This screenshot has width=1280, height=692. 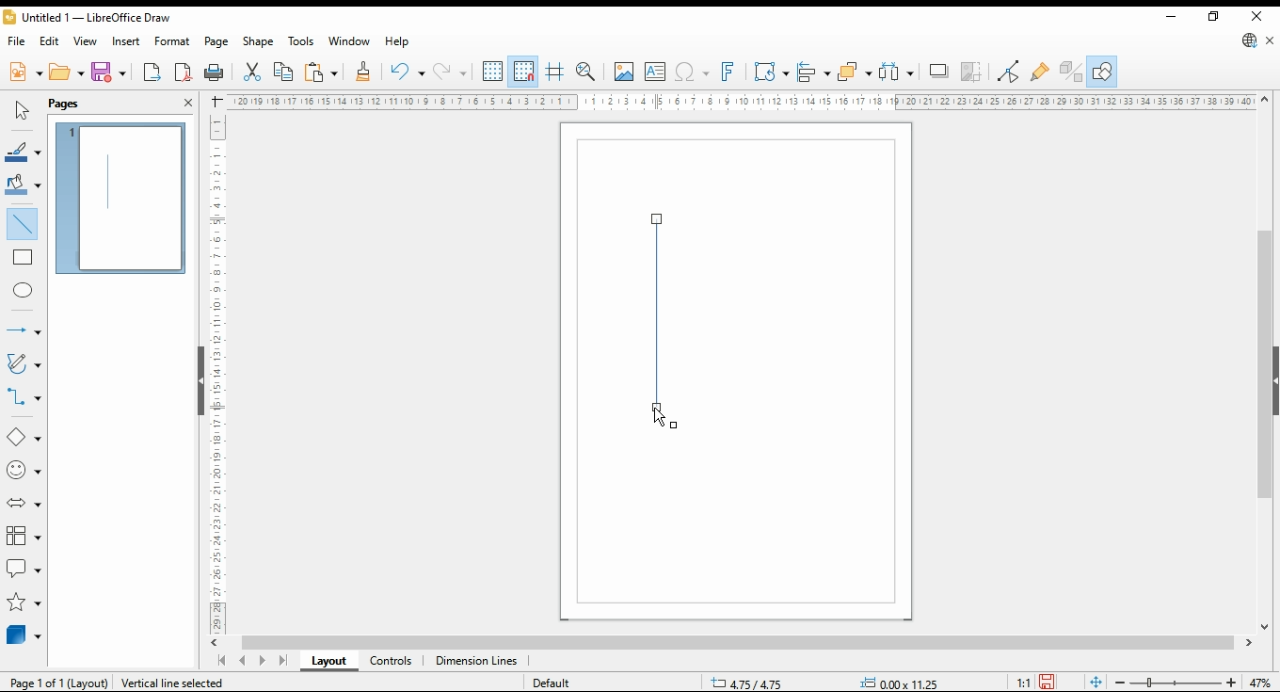 What do you see at coordinates (1262, 683) in the screenshot?
I see `zoom factor` at bounding box center [1262, 683].